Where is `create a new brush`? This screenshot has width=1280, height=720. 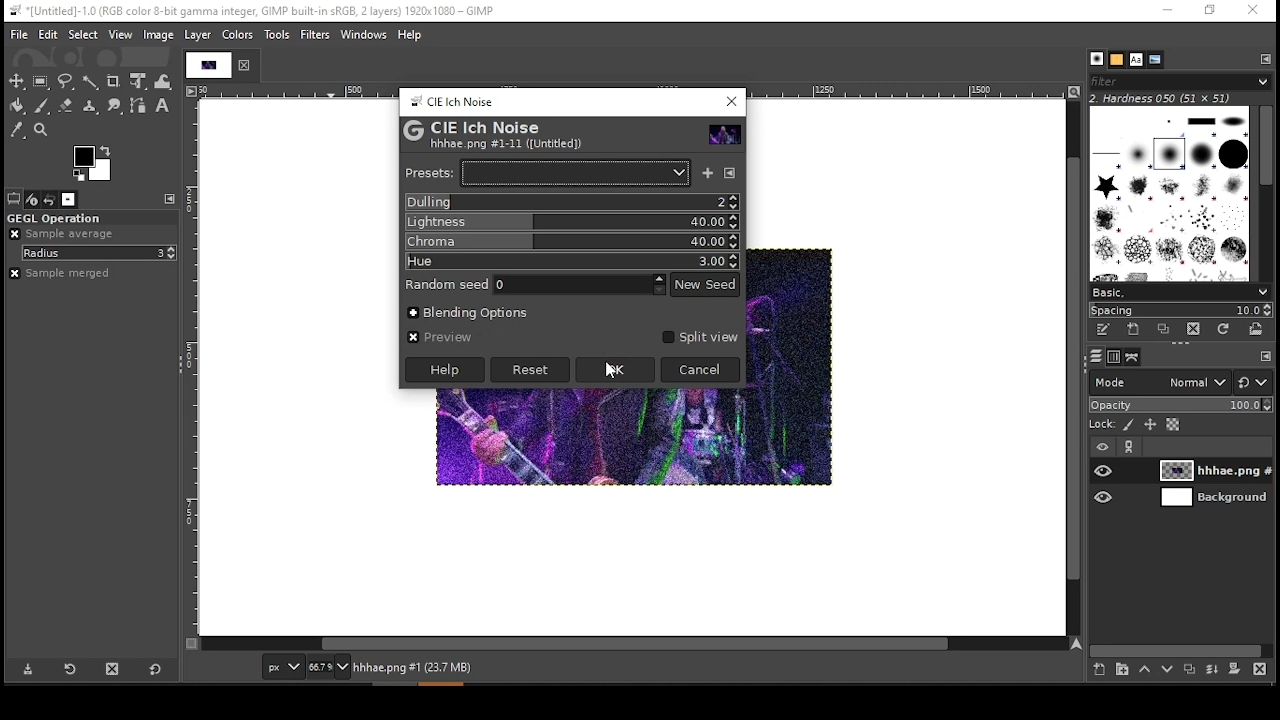
create a new brush is located at coordinates (1137, 331).